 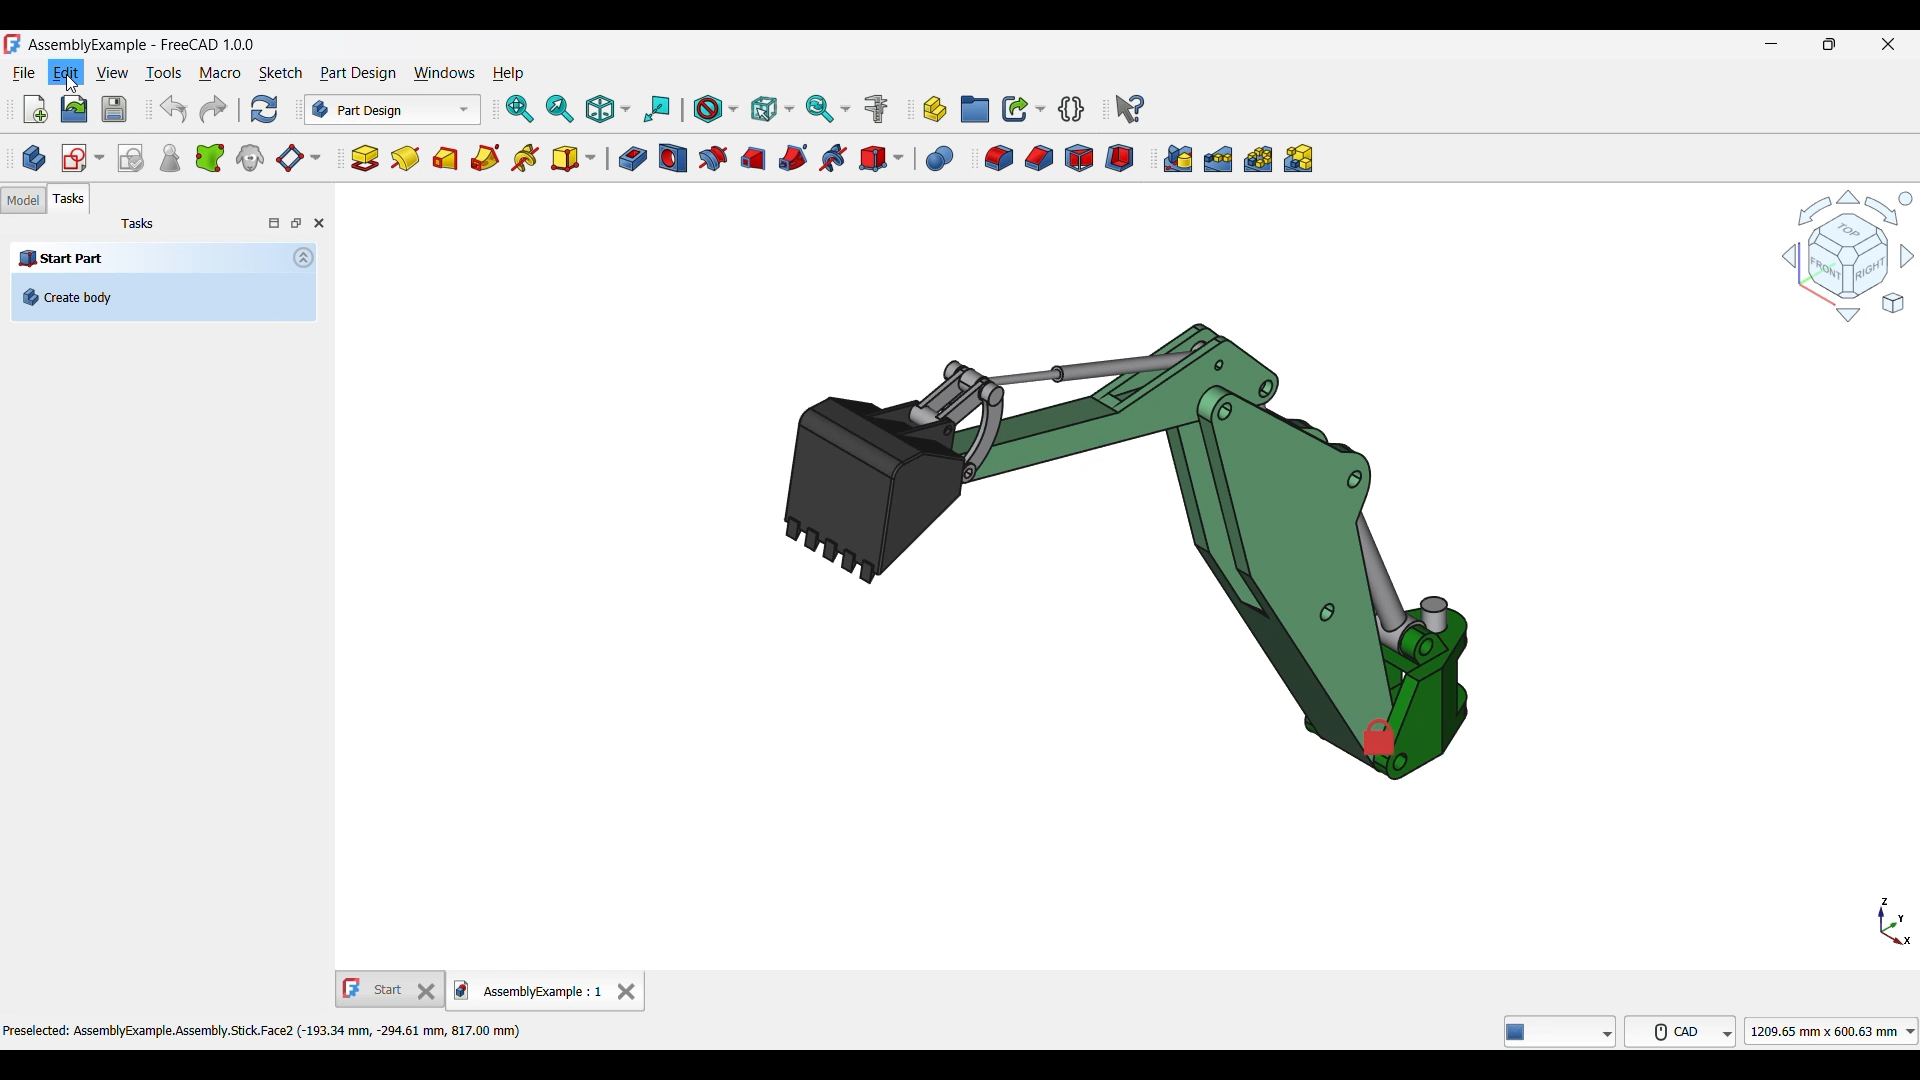 I want to click on Start part, so click(x=148, y=258).